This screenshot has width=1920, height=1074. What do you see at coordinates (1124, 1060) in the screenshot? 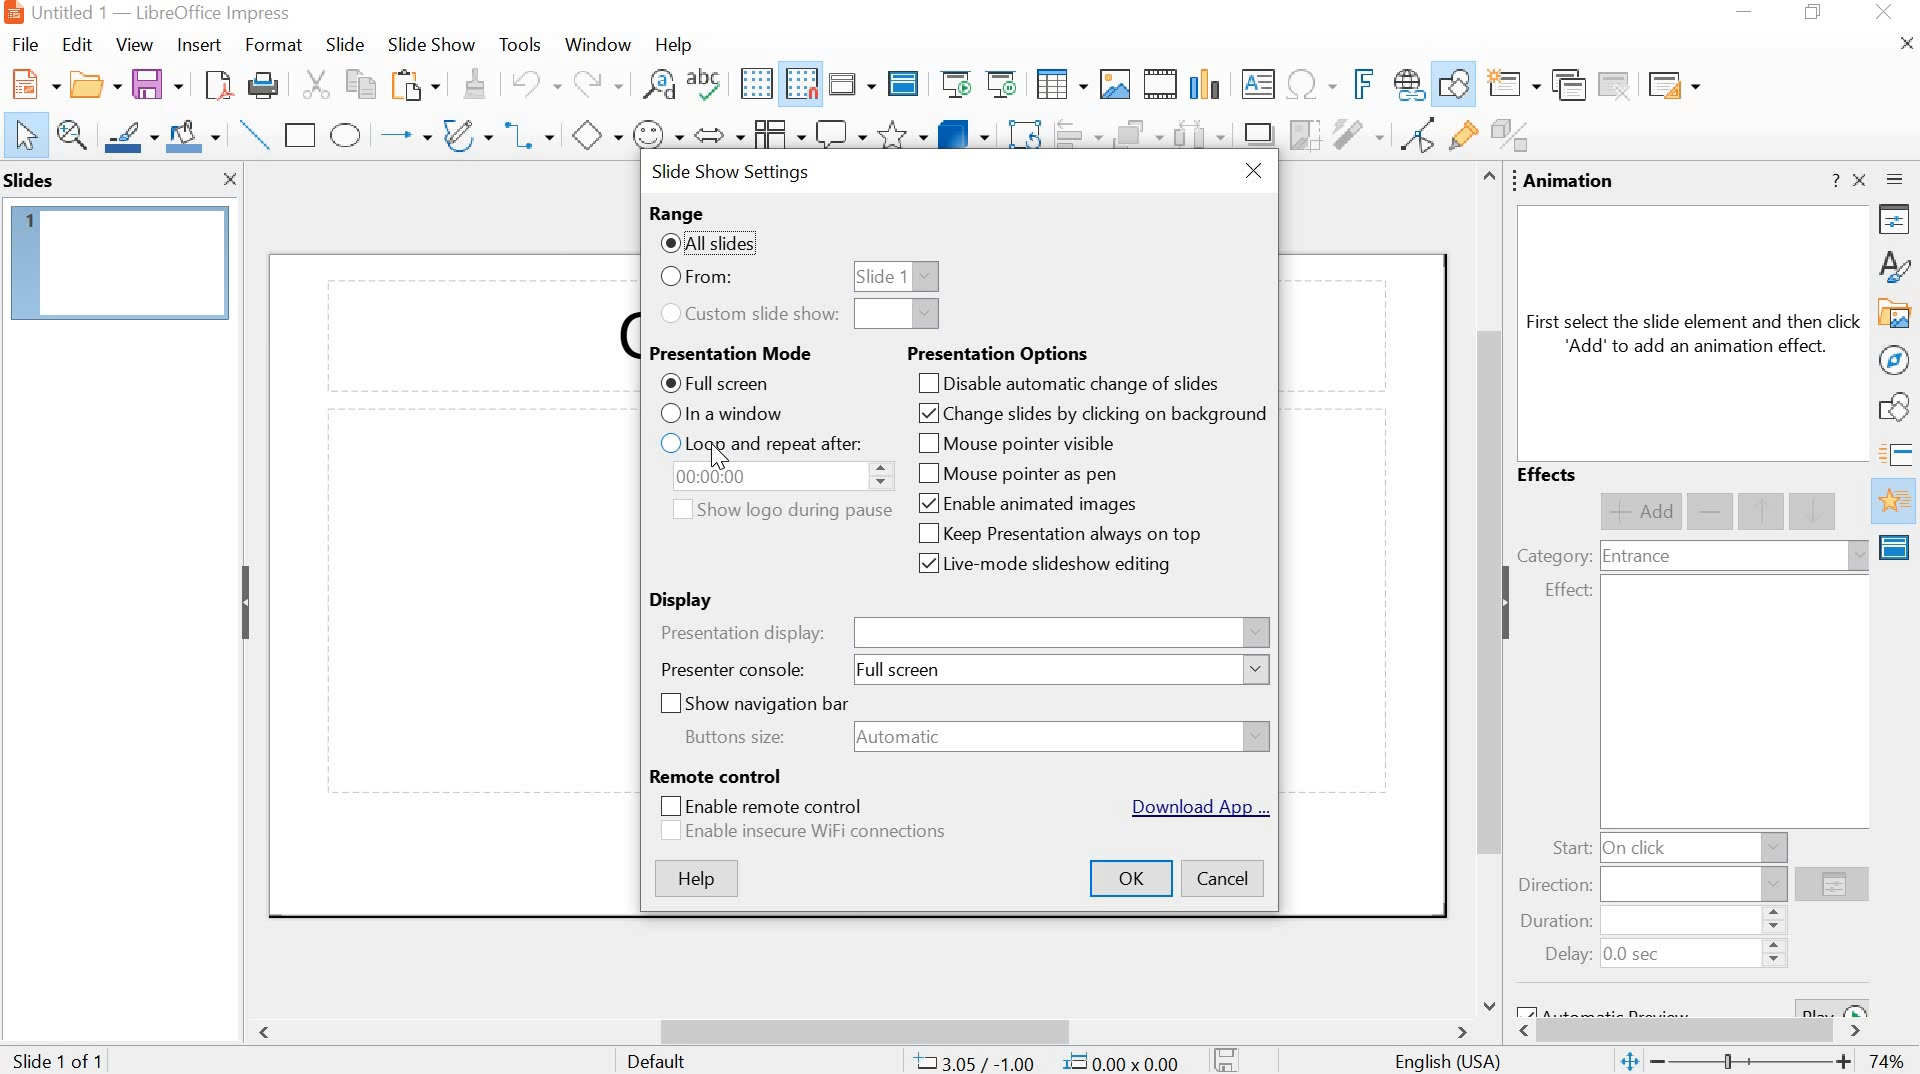
I see `0.00x0.00` at bounding box center [1124, 1060].